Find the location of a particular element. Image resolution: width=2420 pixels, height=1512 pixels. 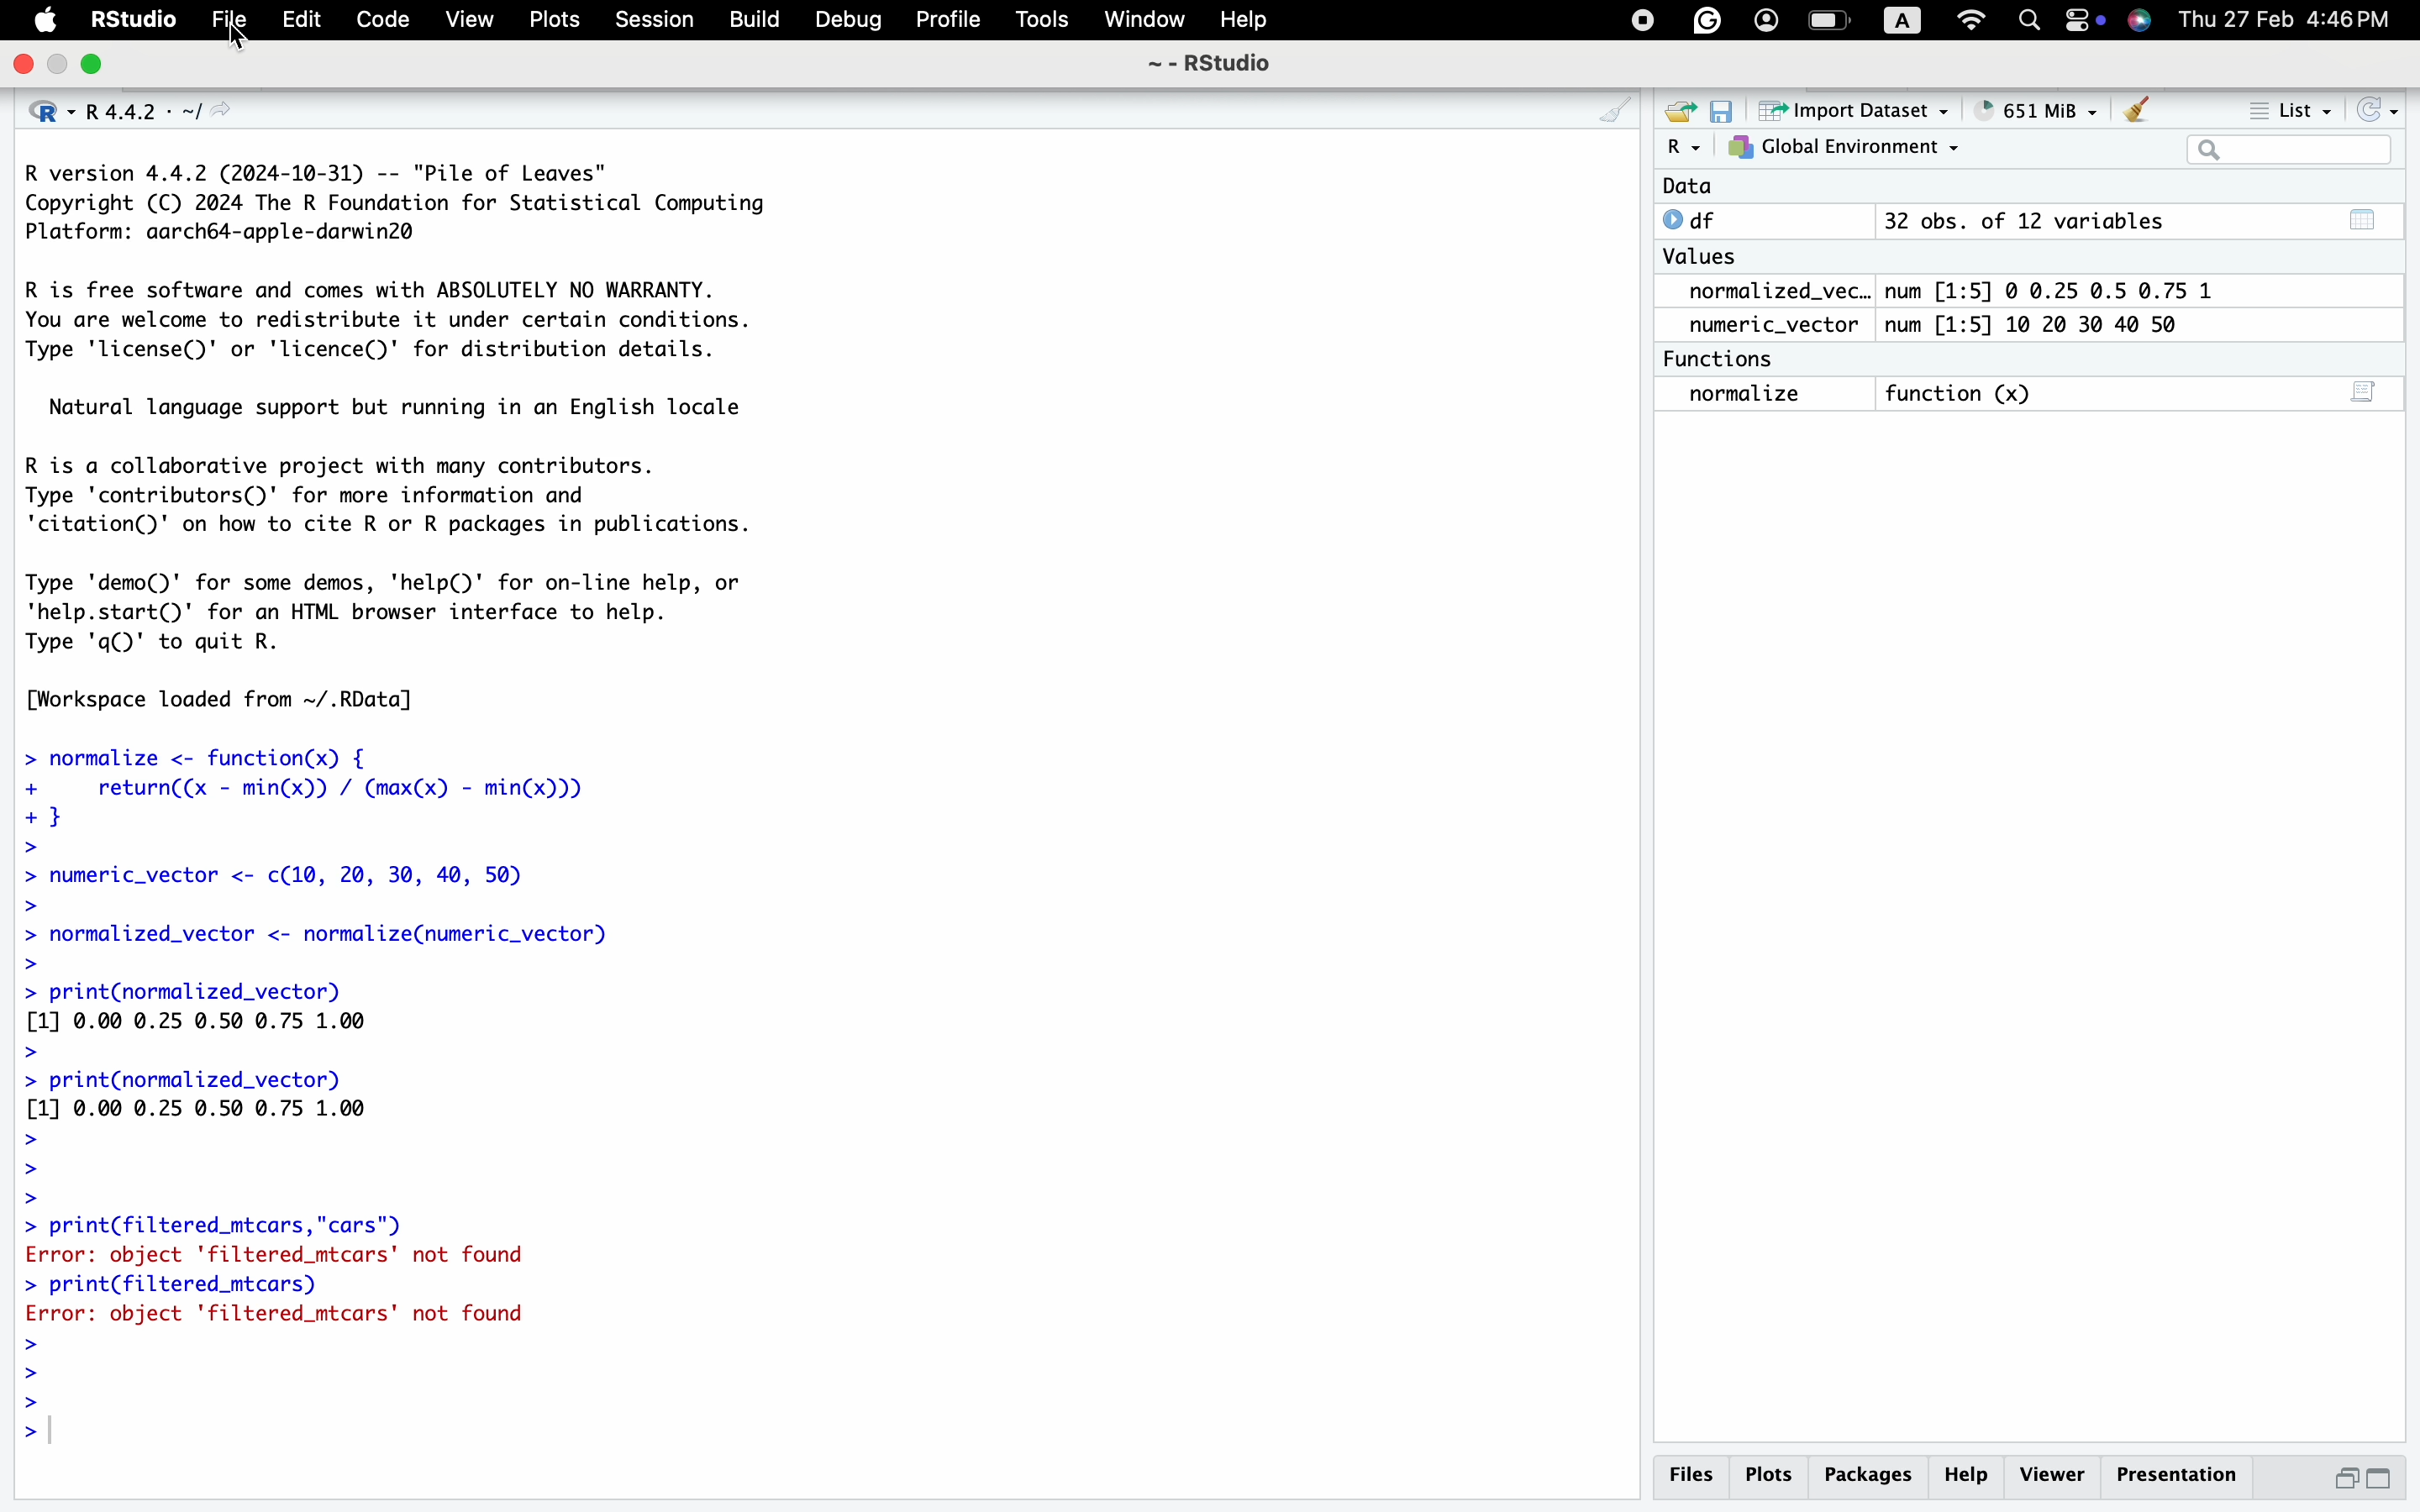

~ - RStudio is located at coordinates (1211, 68).